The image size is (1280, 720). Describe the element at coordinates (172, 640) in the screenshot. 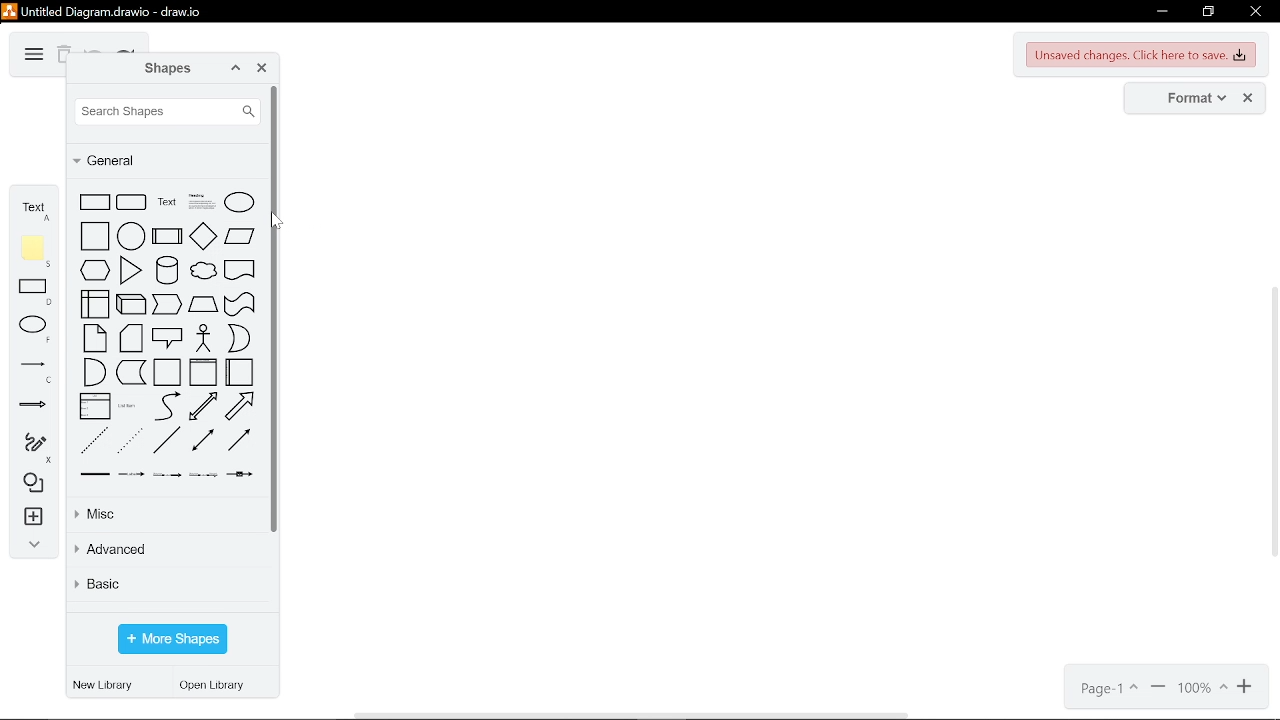

I see `more shapes` at that location.